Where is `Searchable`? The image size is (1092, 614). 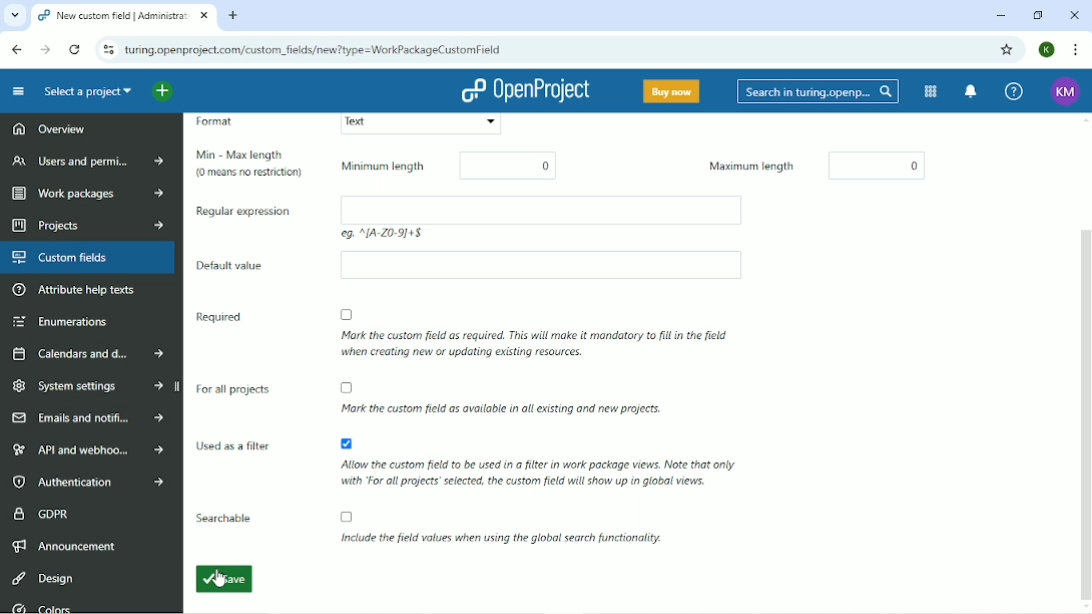
Searchable is located at coordinates (435, 527).